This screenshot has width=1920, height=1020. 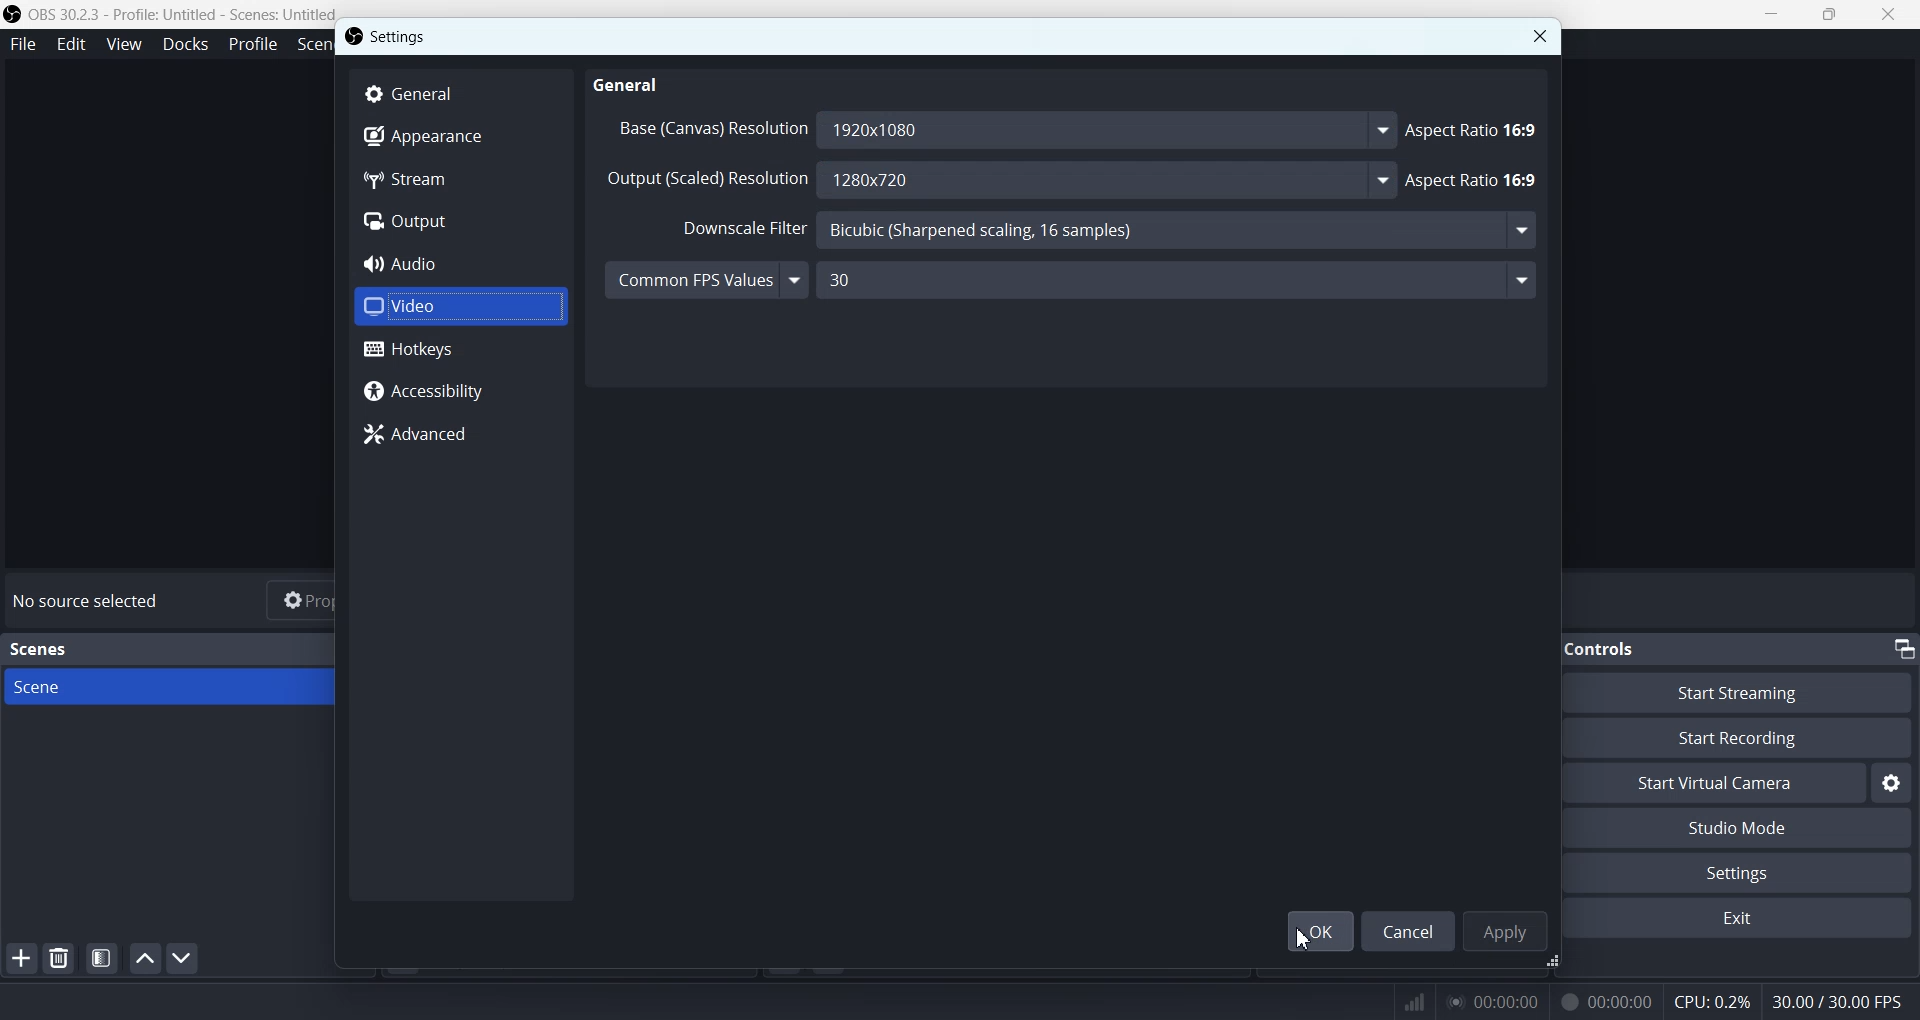 What do you see at coordinates (1179, 279) in the screenshot?
I see `30 ` at bounding box center [1179, 279].